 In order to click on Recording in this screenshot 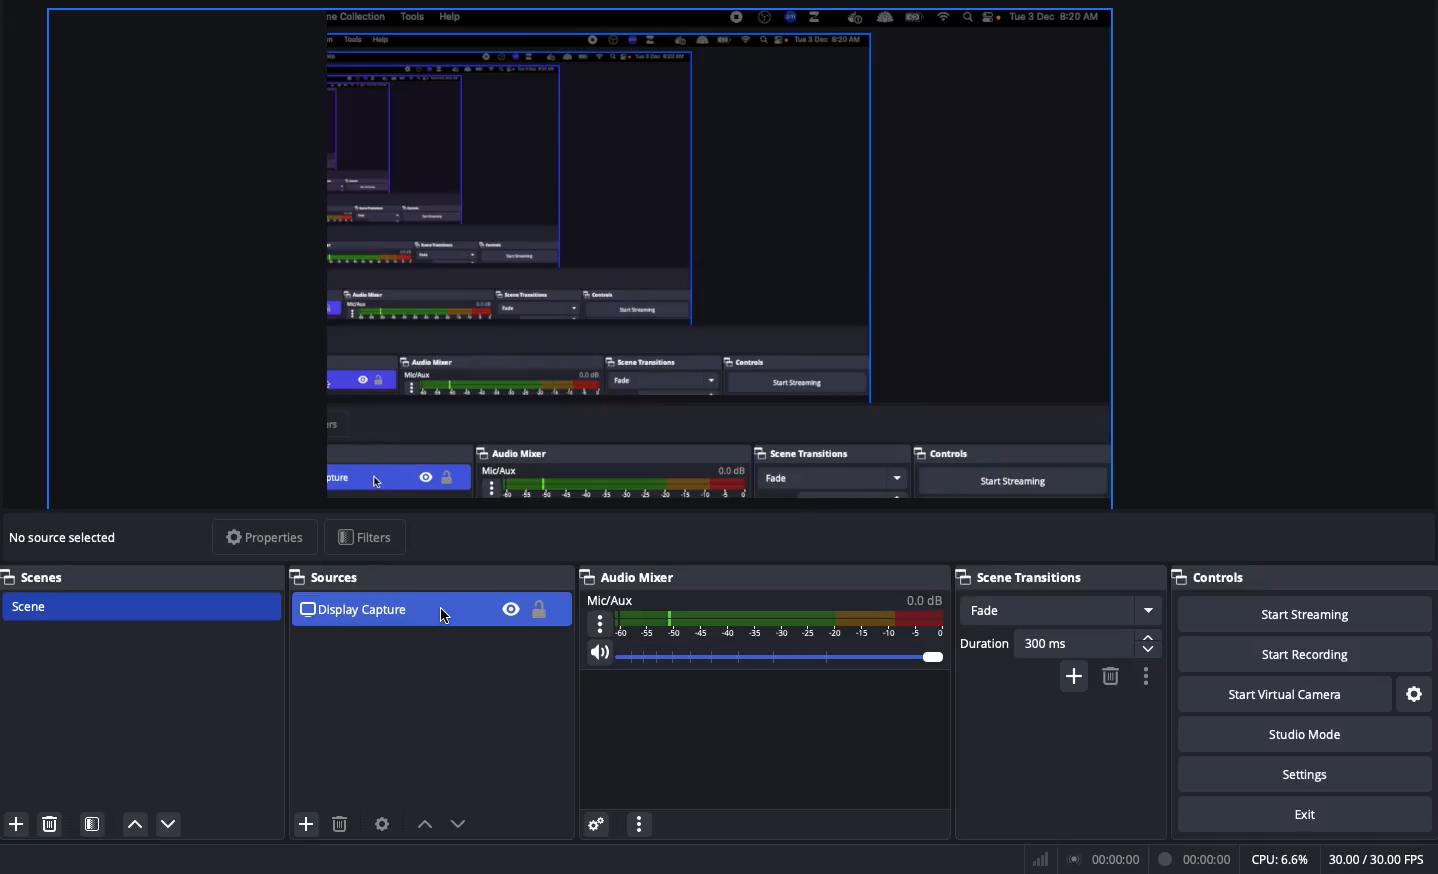, I will do `click(1196, 857)`.